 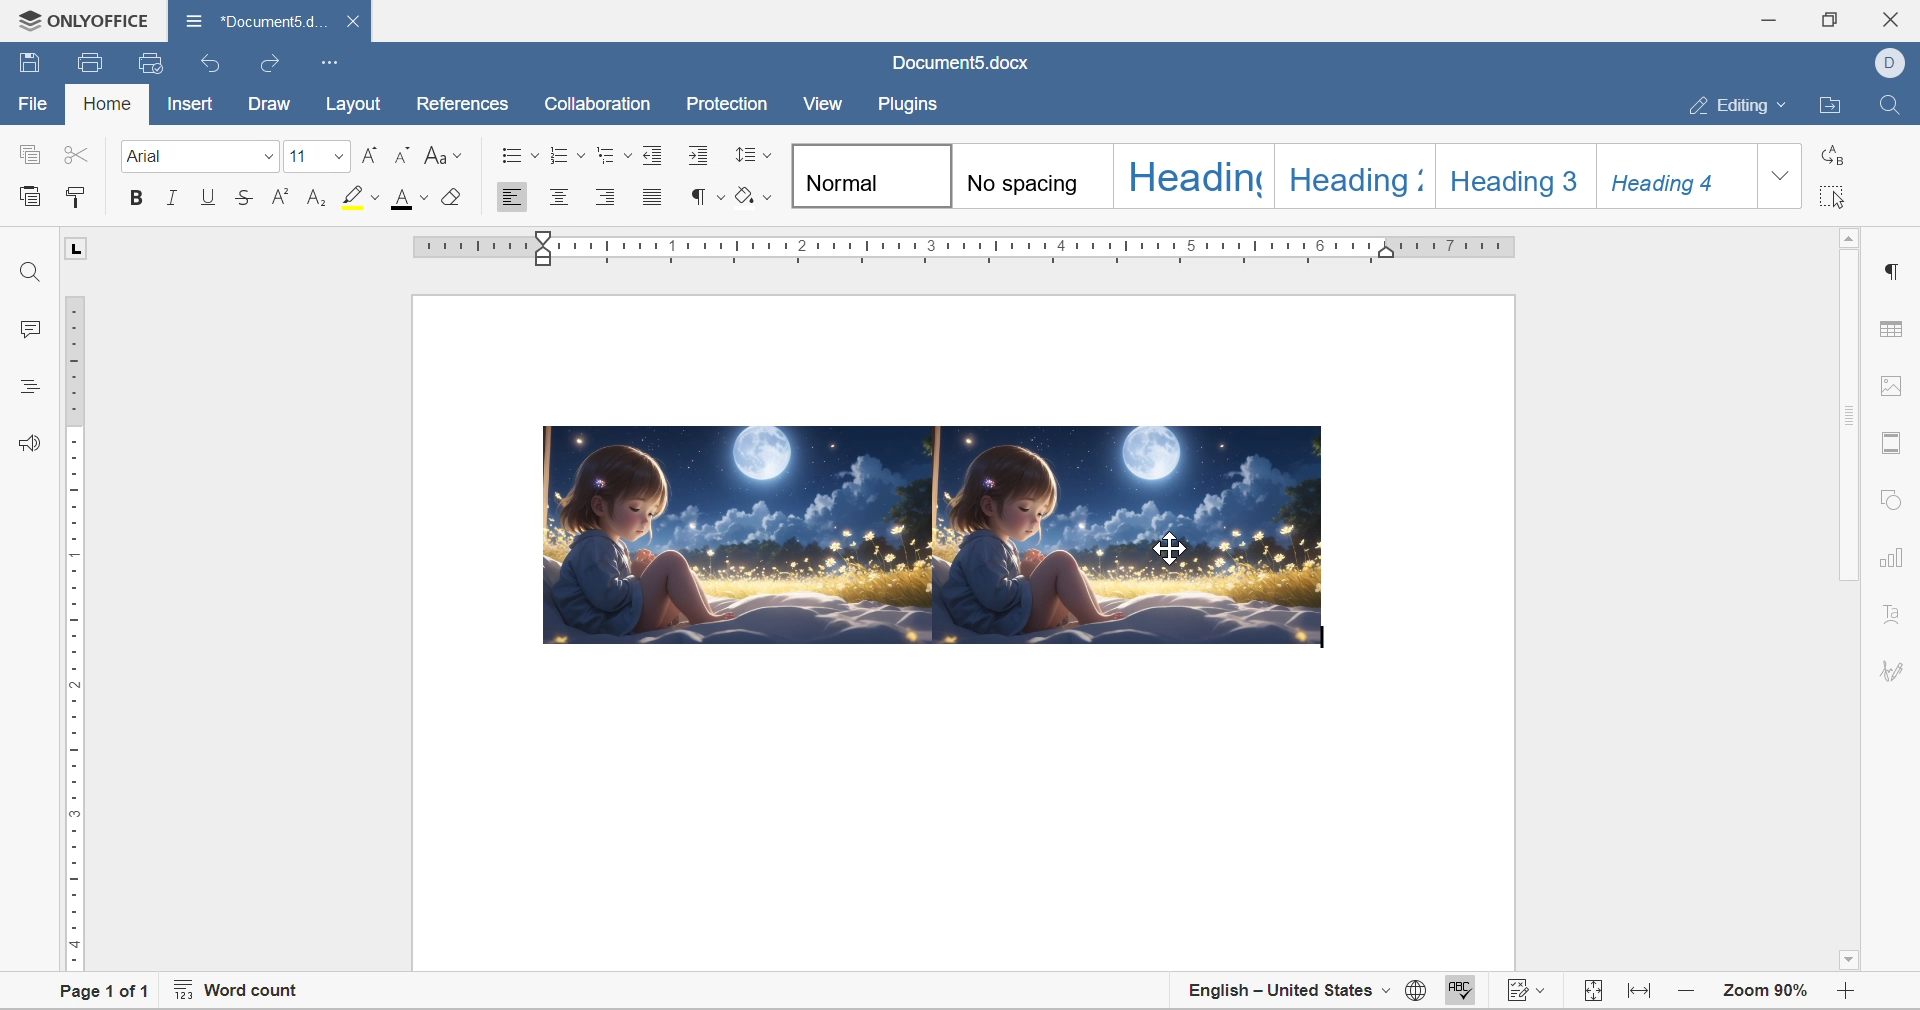 I want to click on bullets, so click(x=520, y=153).